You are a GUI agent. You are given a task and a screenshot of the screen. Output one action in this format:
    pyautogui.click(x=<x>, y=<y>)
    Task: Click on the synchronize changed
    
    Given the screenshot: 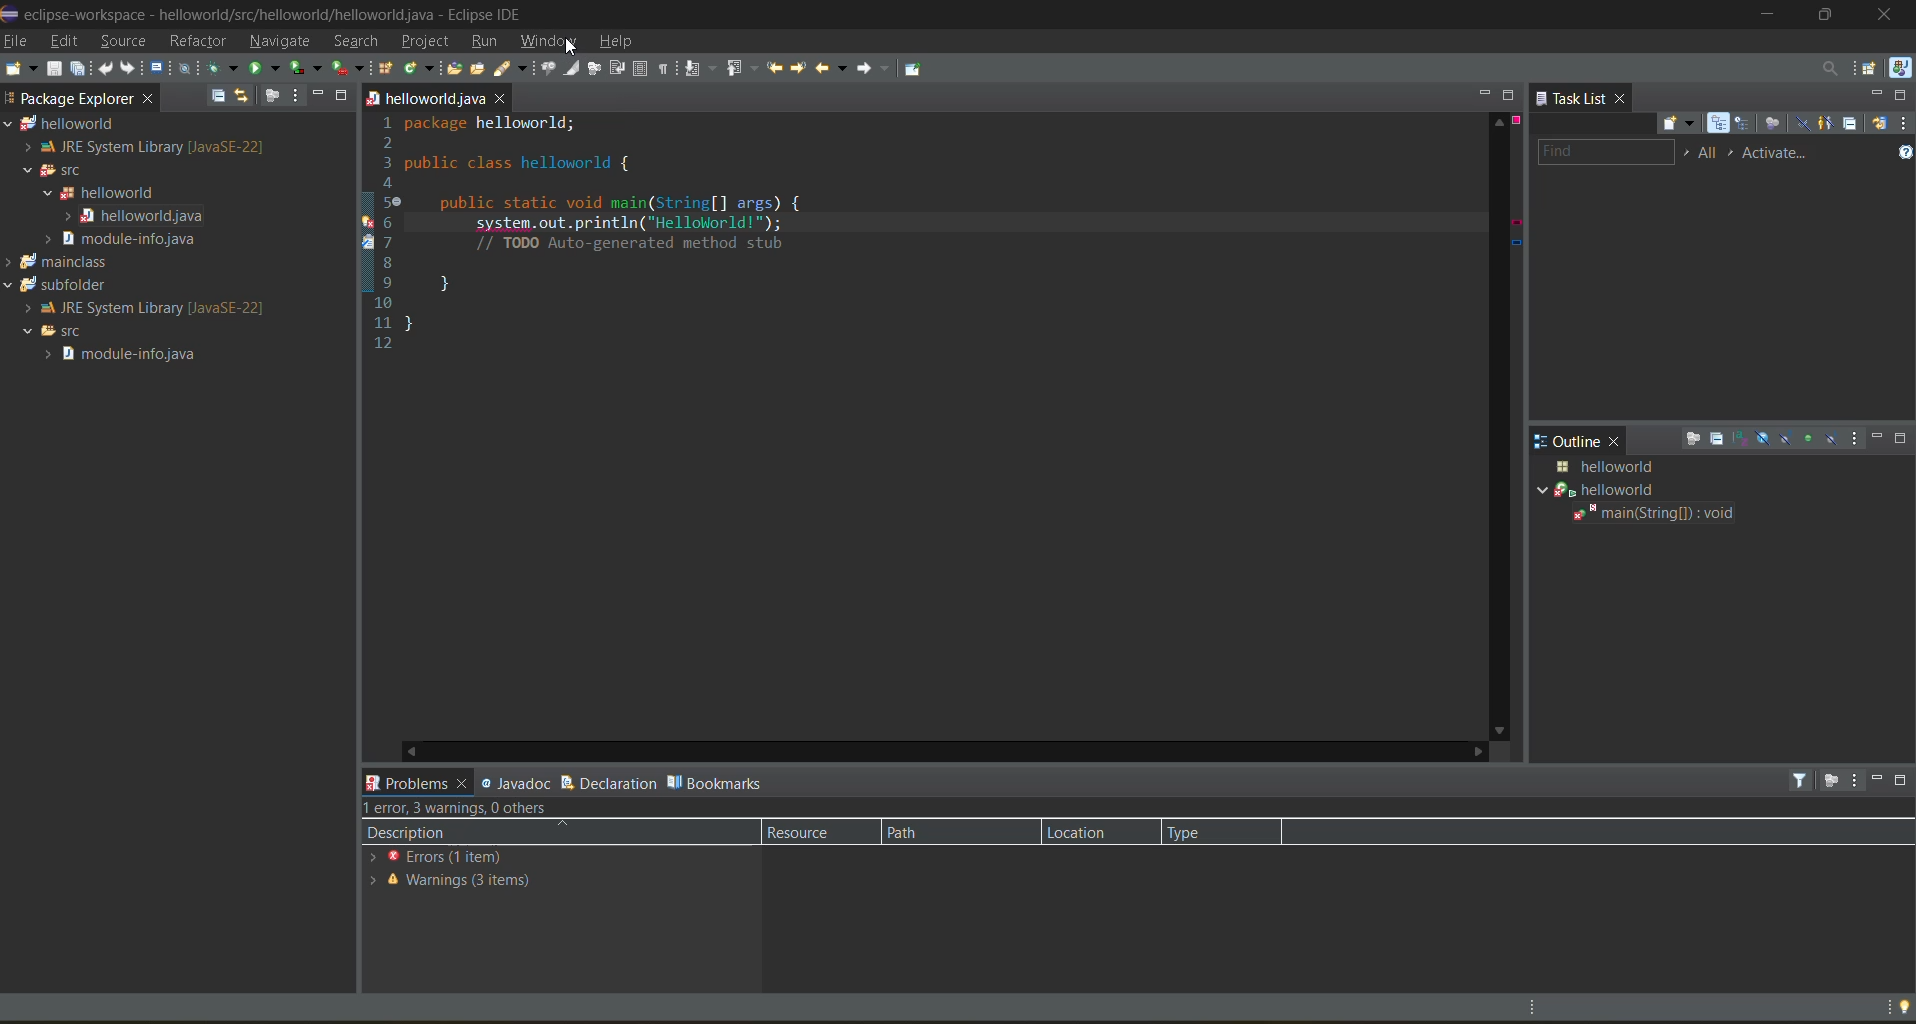 What is the action you would take?
    pyautogui.click(x=1880, y=125)
    